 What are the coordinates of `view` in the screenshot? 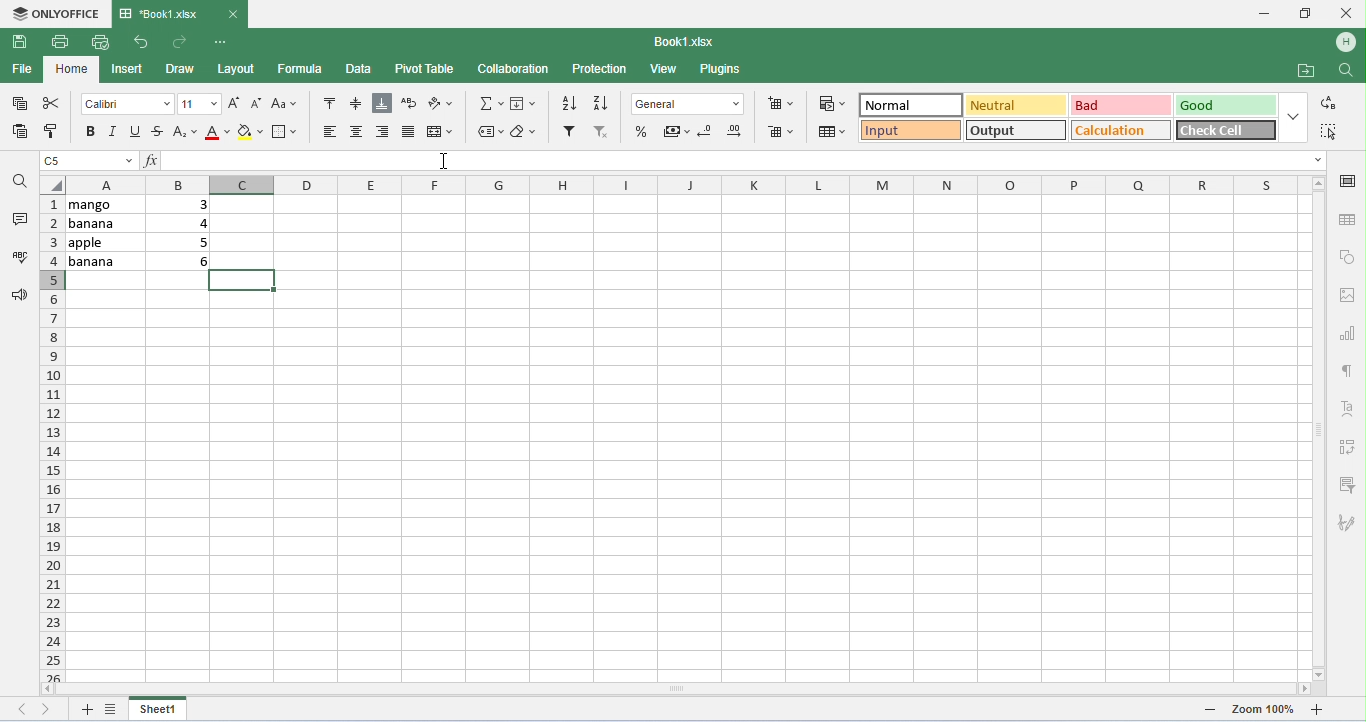 It's located at (663, 70).